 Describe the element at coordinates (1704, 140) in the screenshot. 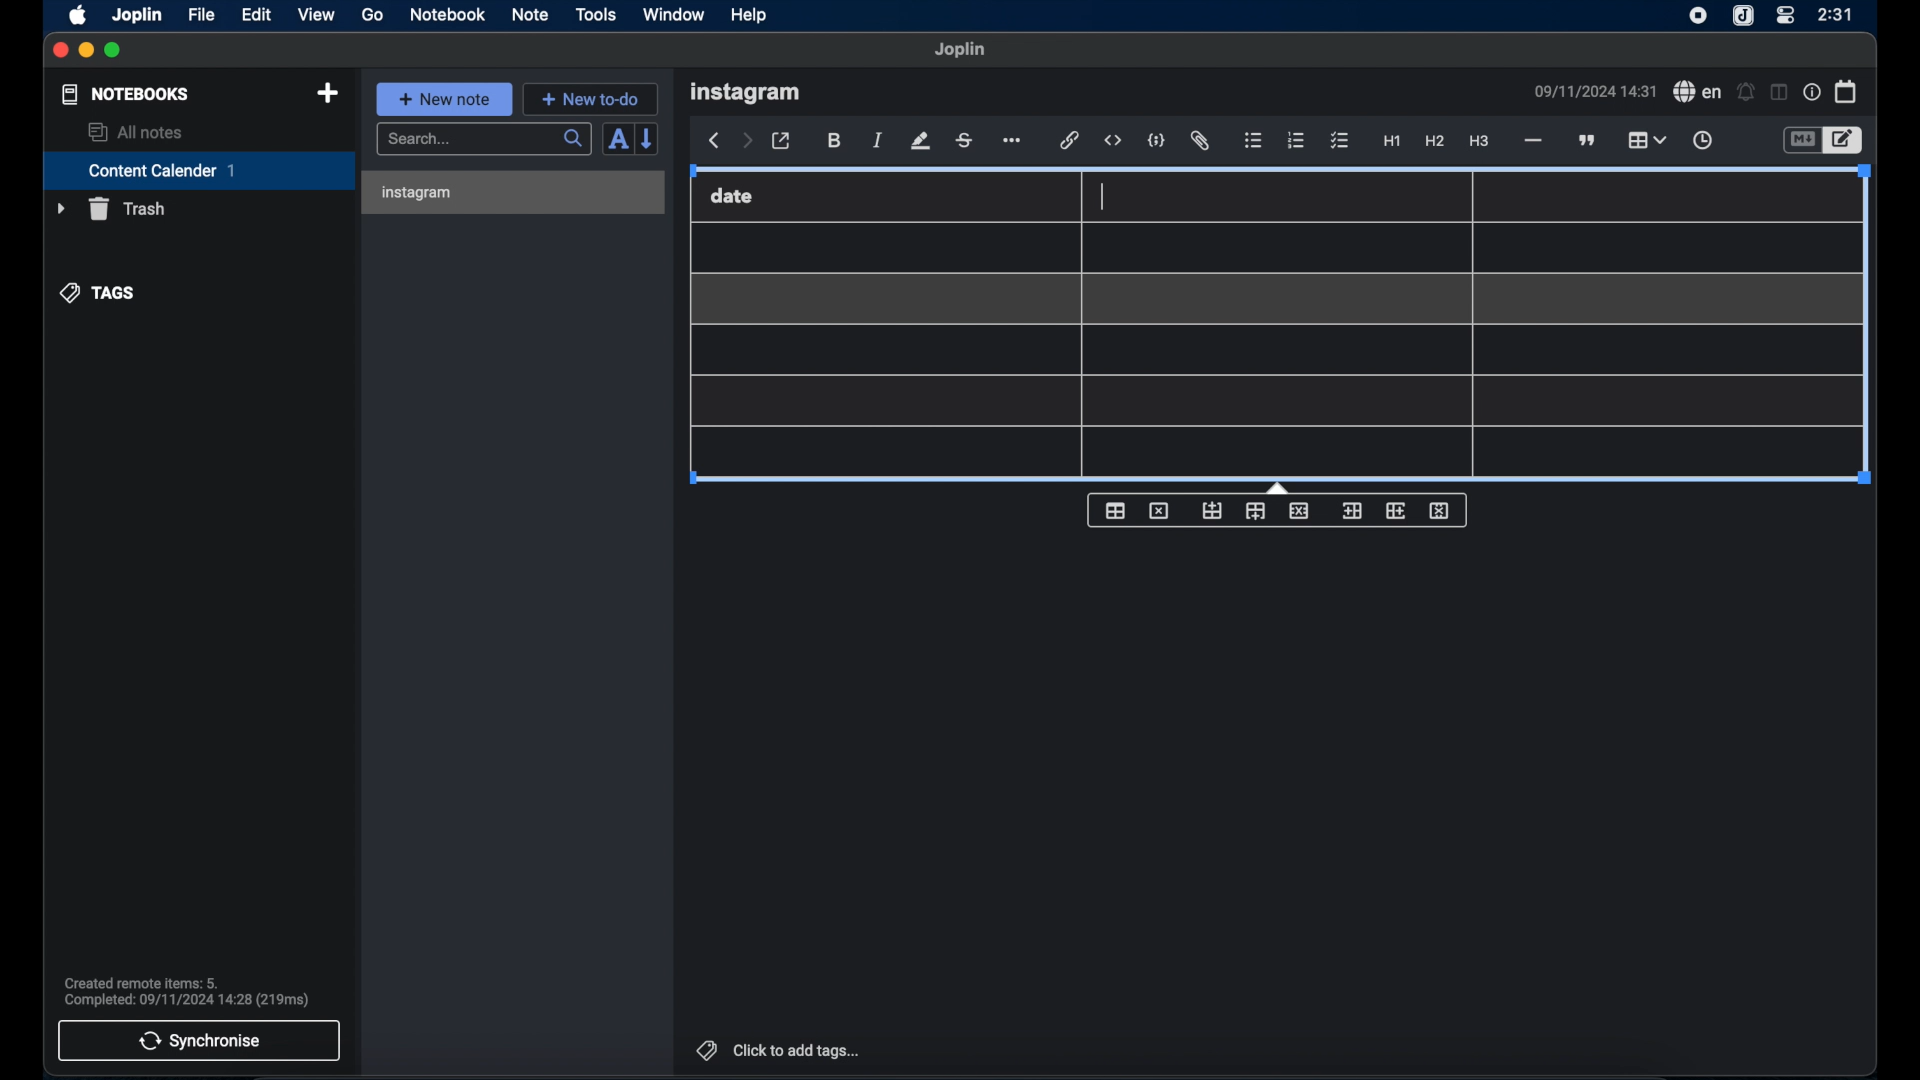

I see `insert time` at that location.